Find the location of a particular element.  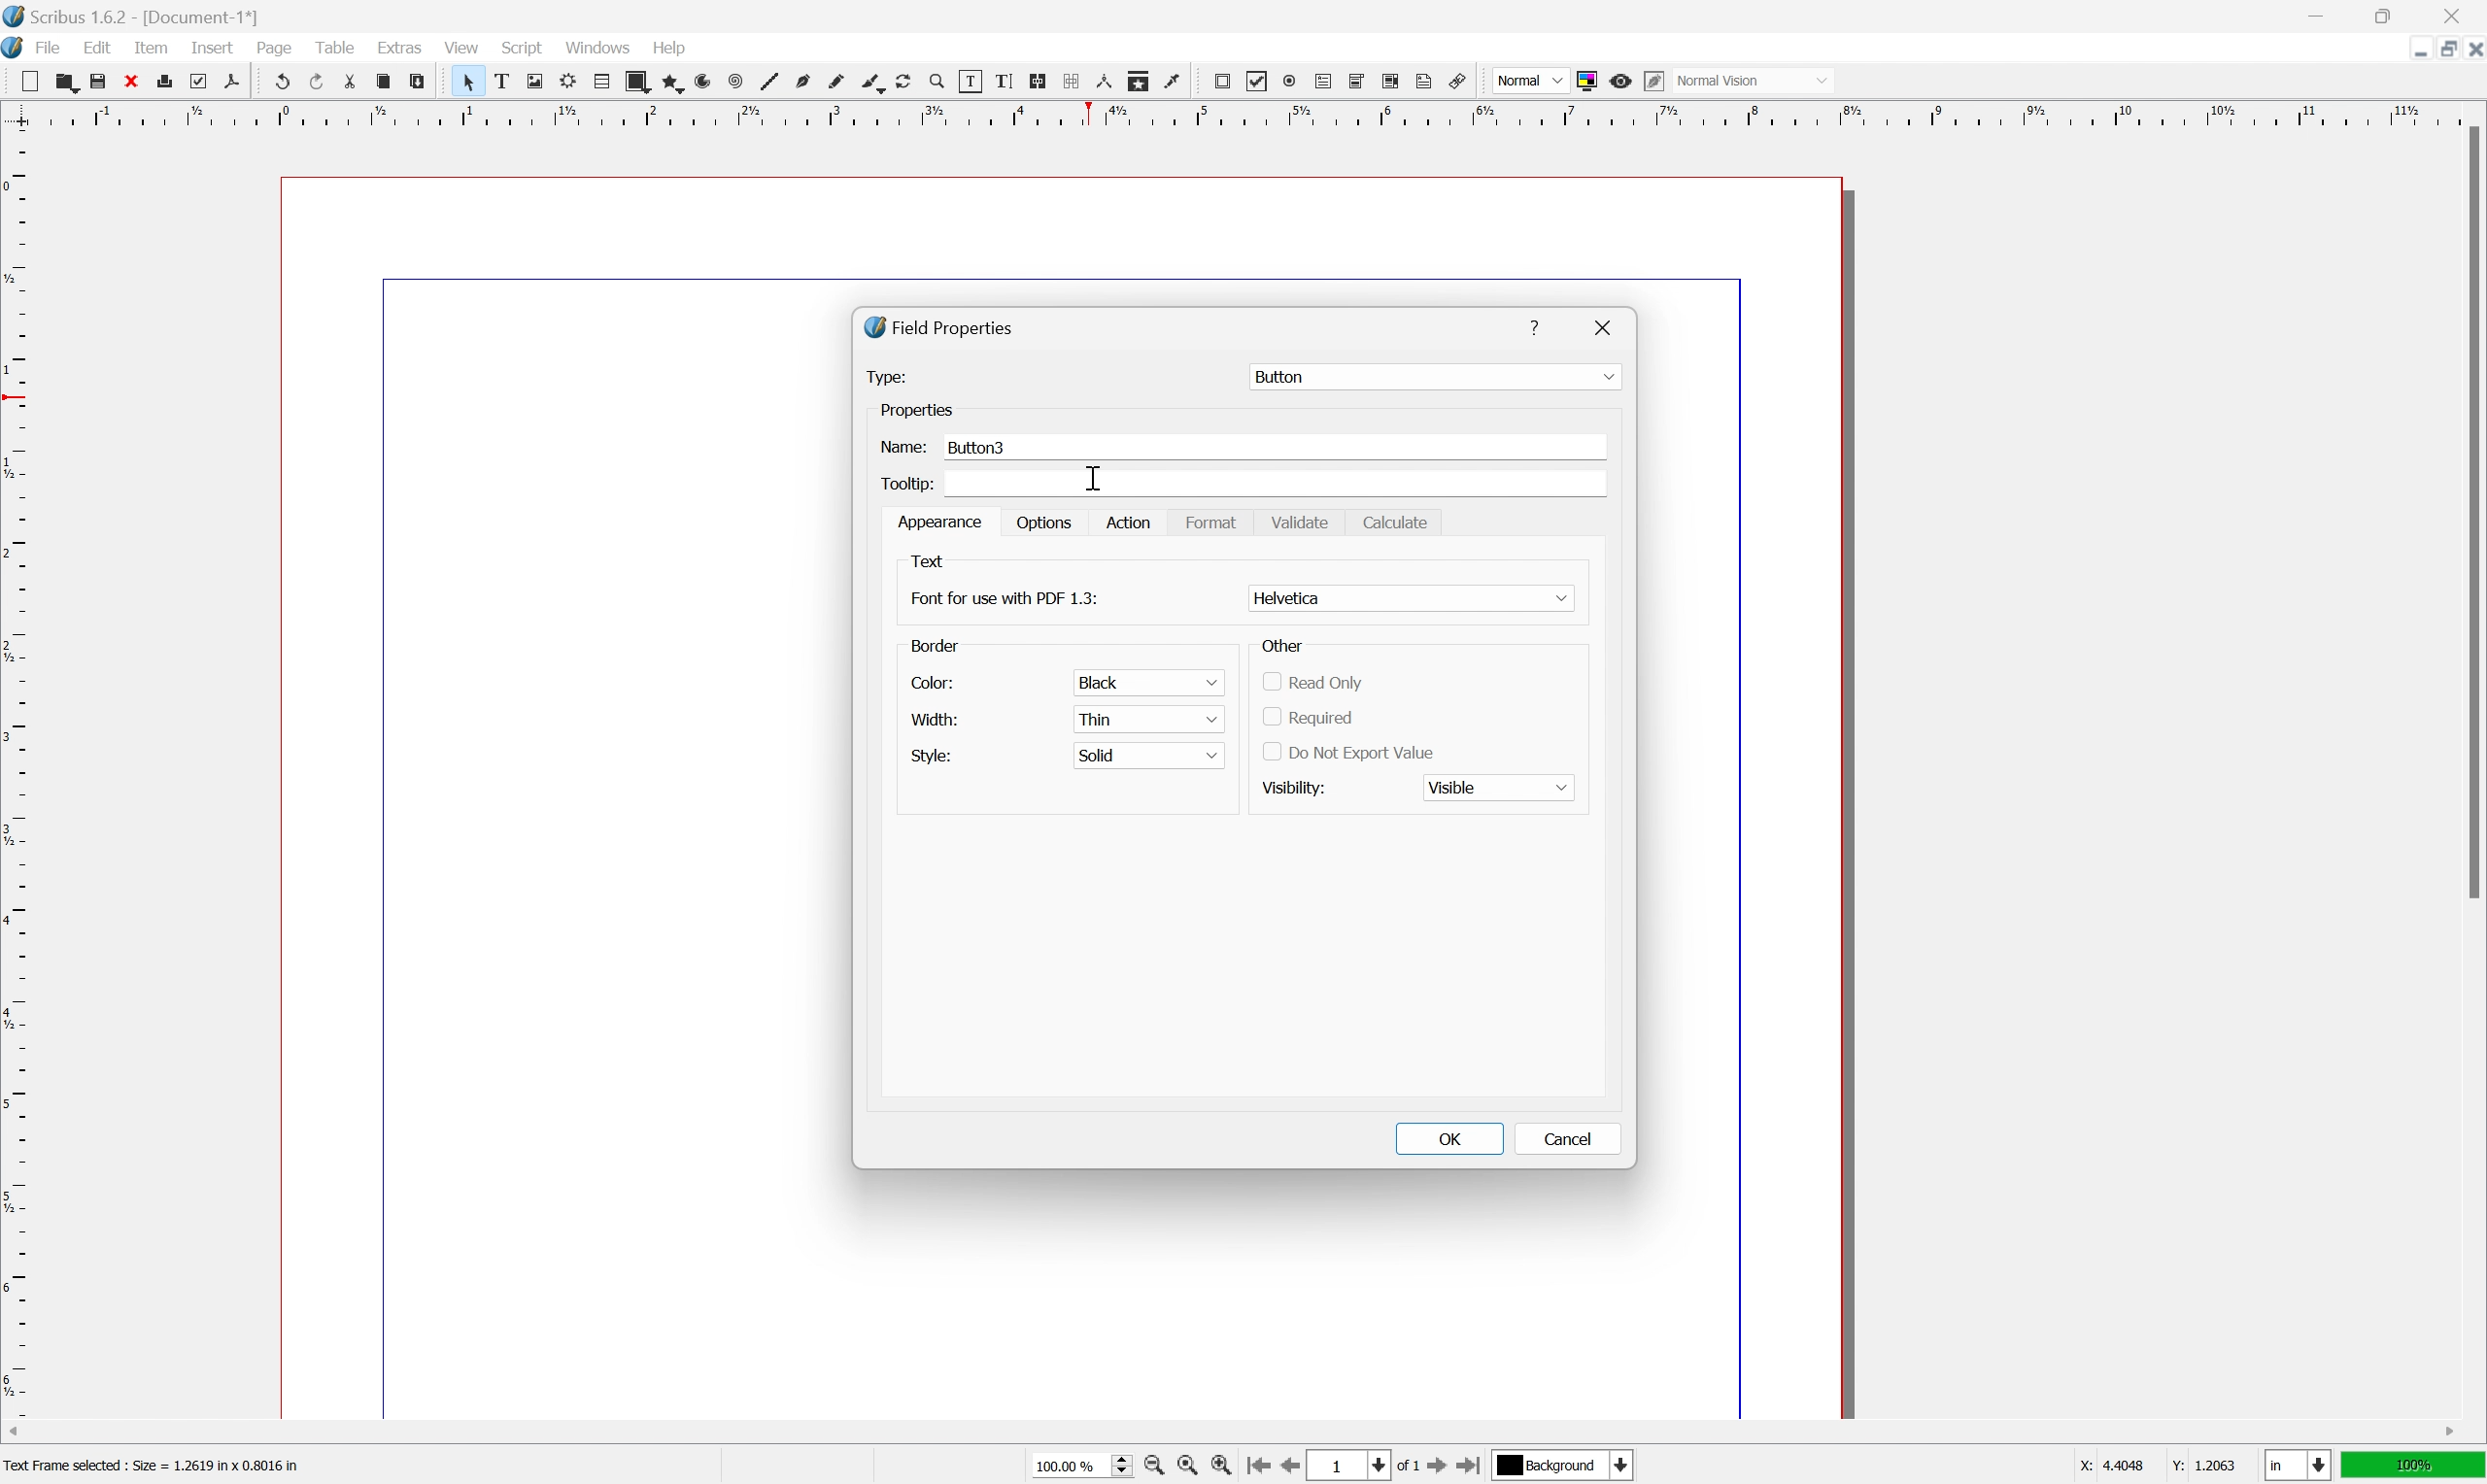

width: is located at coordinates (933, 718).